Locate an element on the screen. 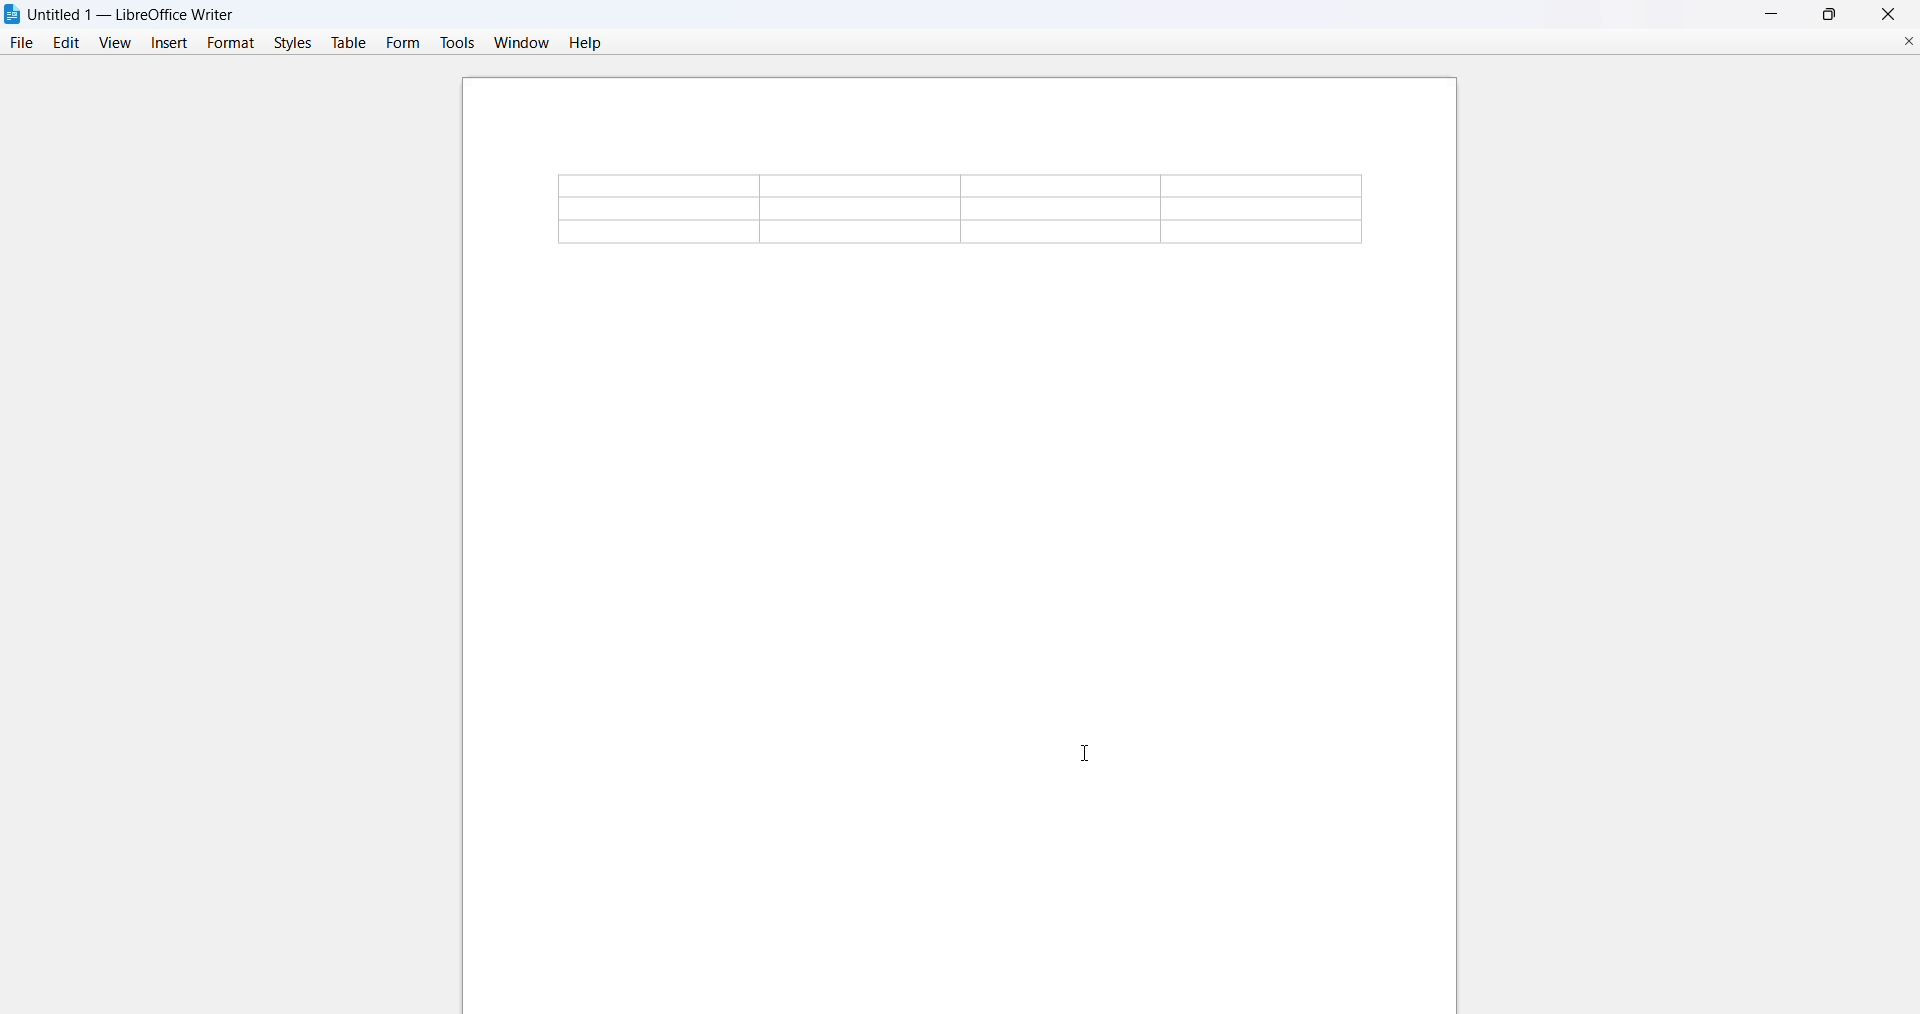 Image resolution: width=1920 pixels, height=1014 pixels. insert is located at coordinates (170, 42).